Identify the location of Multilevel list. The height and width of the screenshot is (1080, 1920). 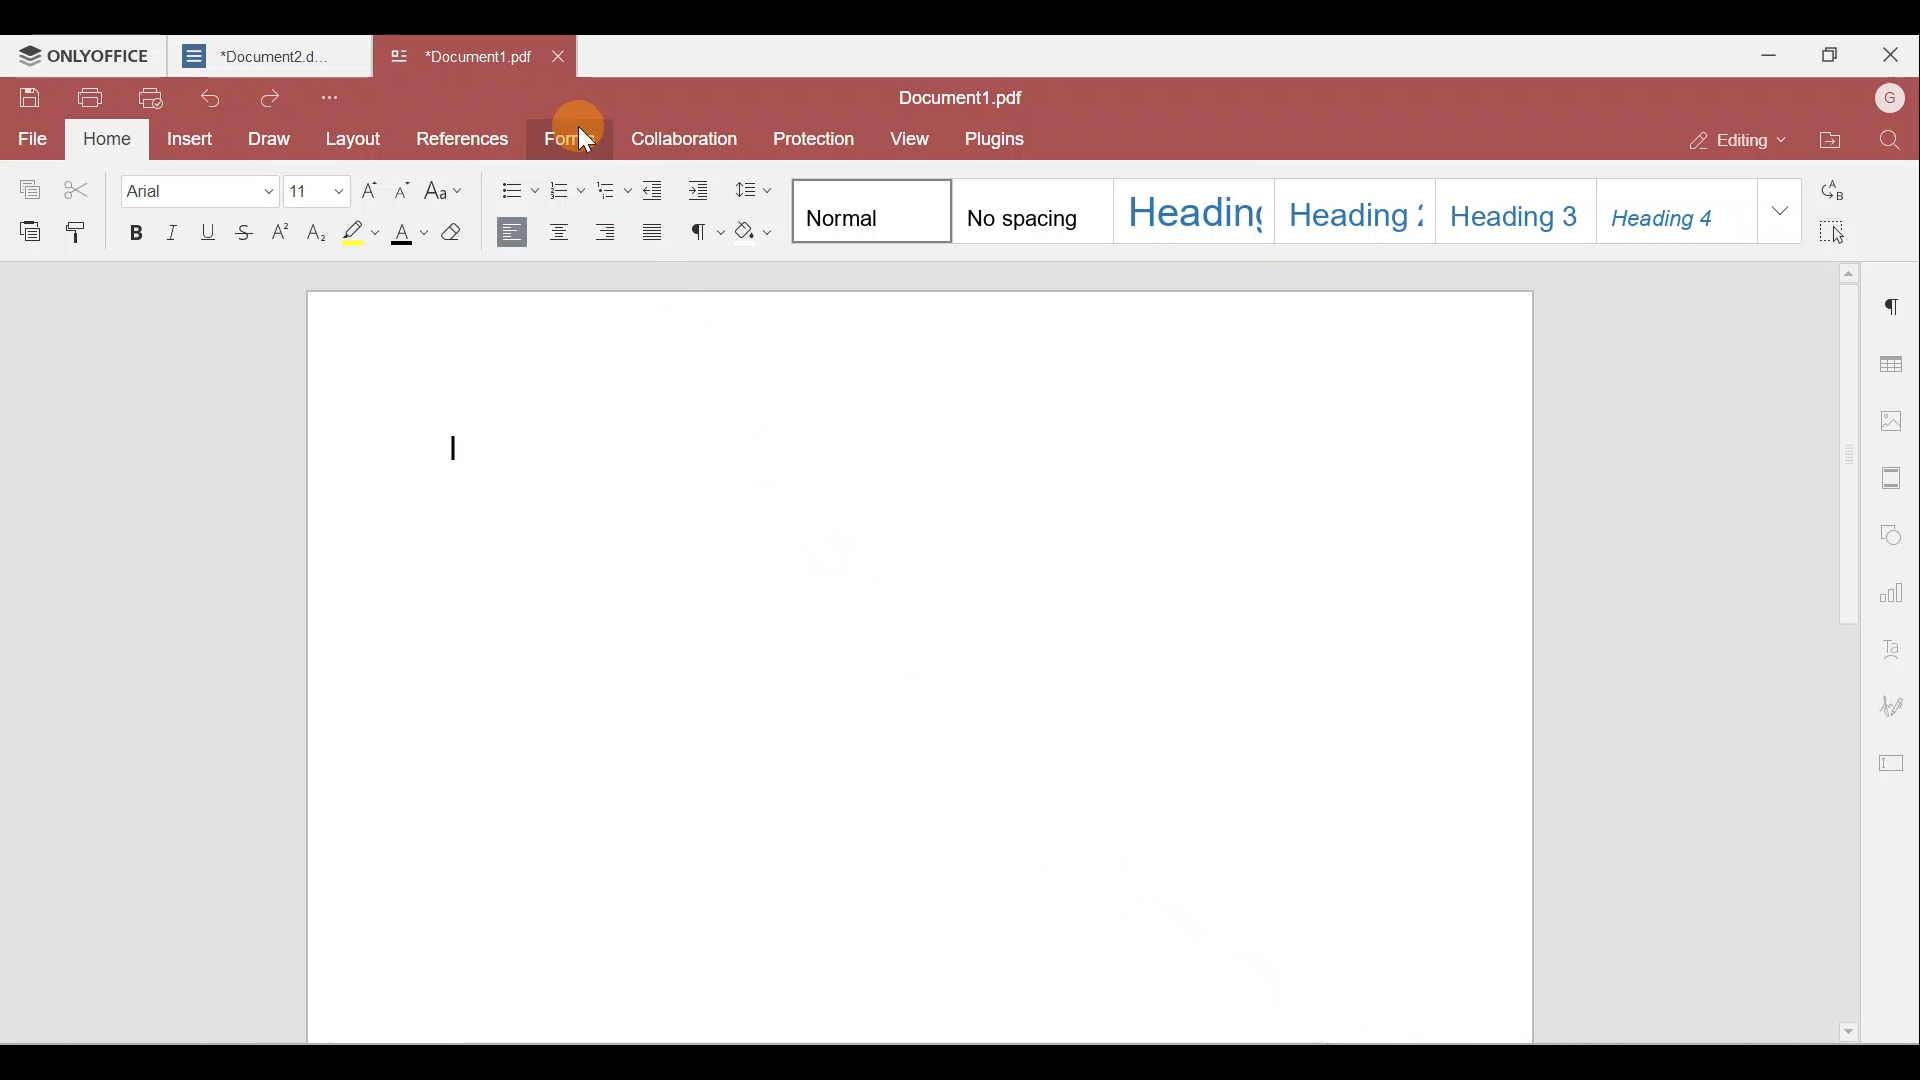
(614, 187).